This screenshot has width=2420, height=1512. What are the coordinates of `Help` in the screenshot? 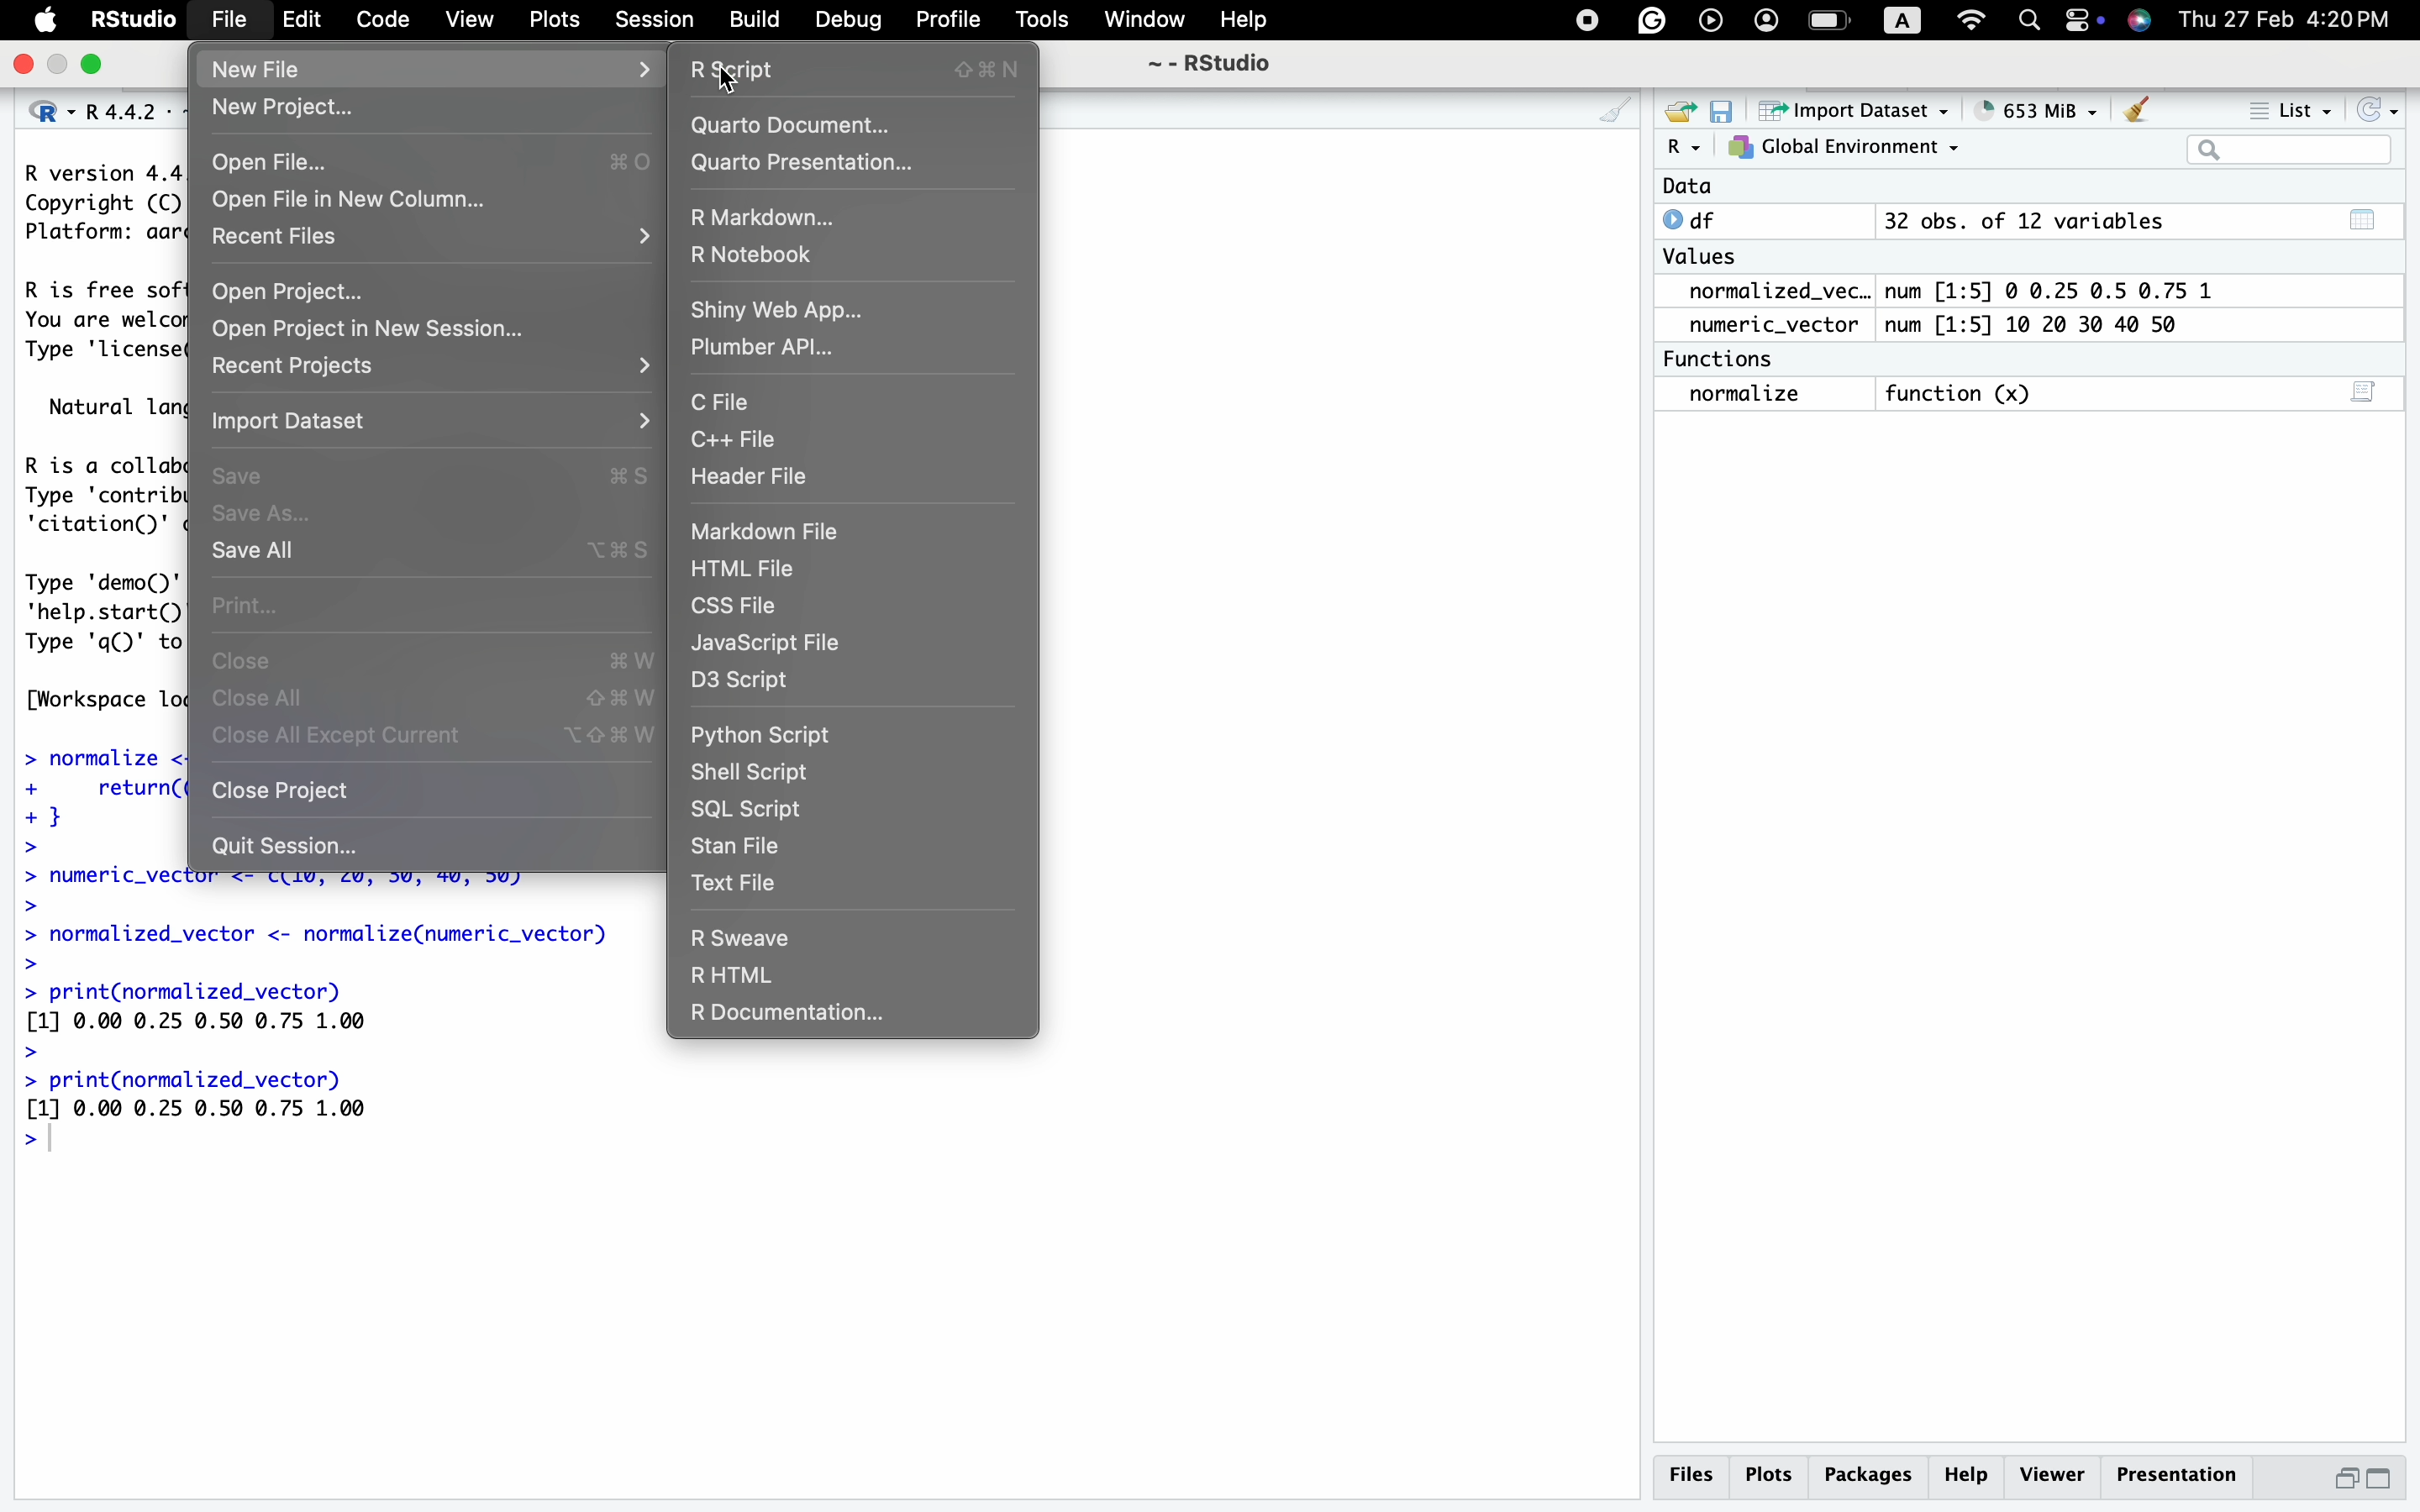 It's located at (1971, 1474).